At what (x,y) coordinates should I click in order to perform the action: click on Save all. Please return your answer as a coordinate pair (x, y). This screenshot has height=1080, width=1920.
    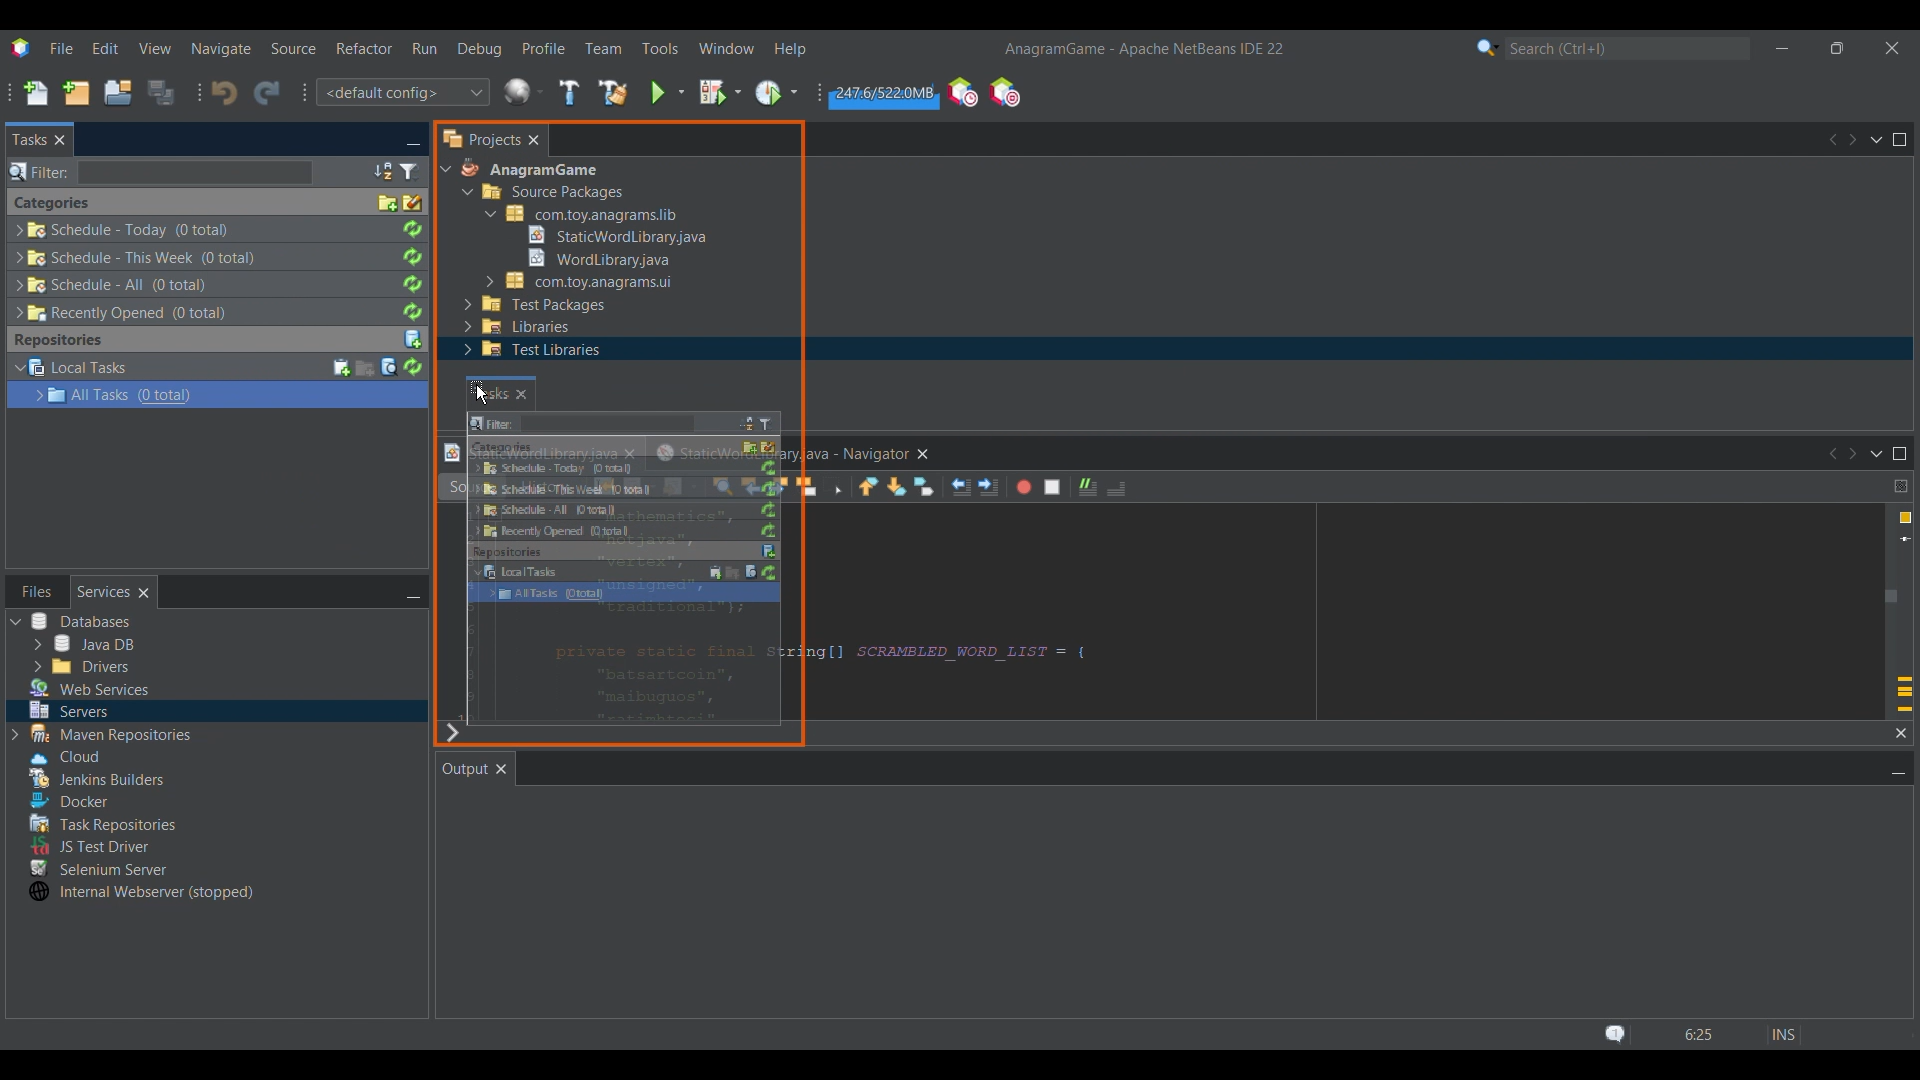
    Looking at the image, I should click on (162, 92).